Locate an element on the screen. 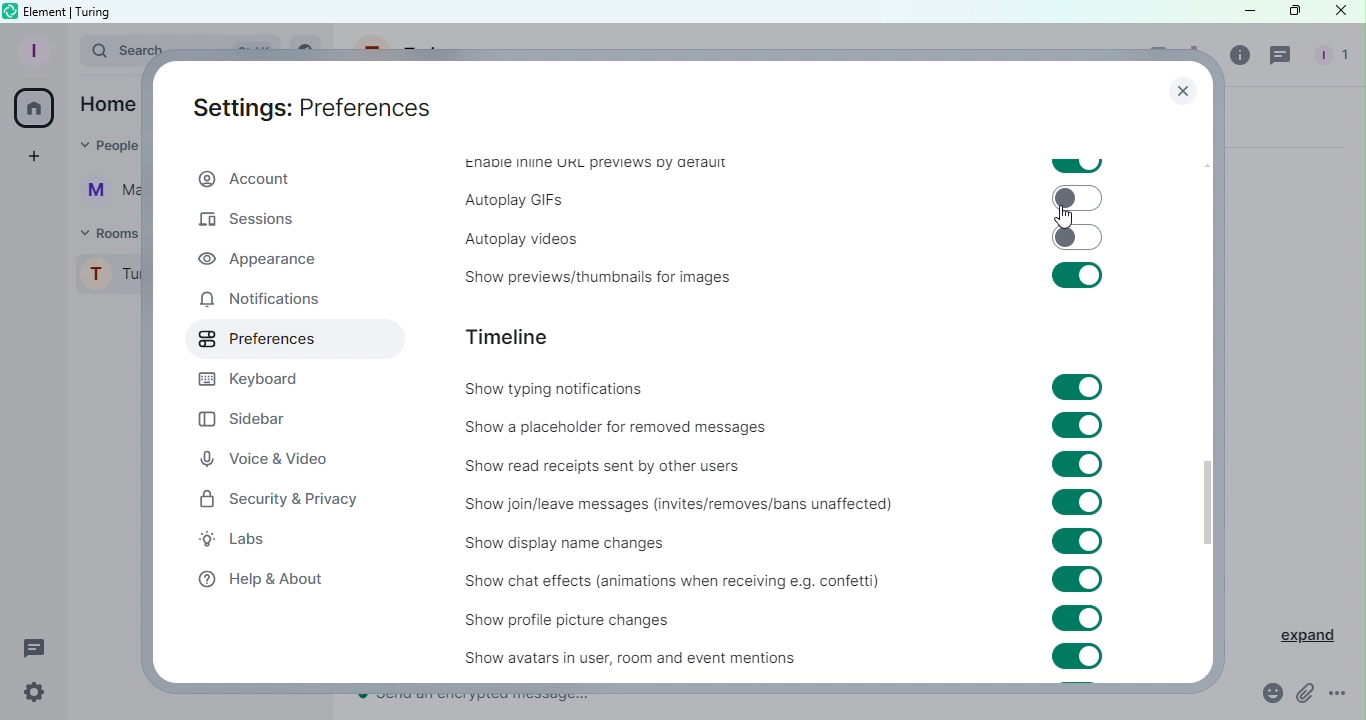  Minimize is located at coordinates (1237, 12).